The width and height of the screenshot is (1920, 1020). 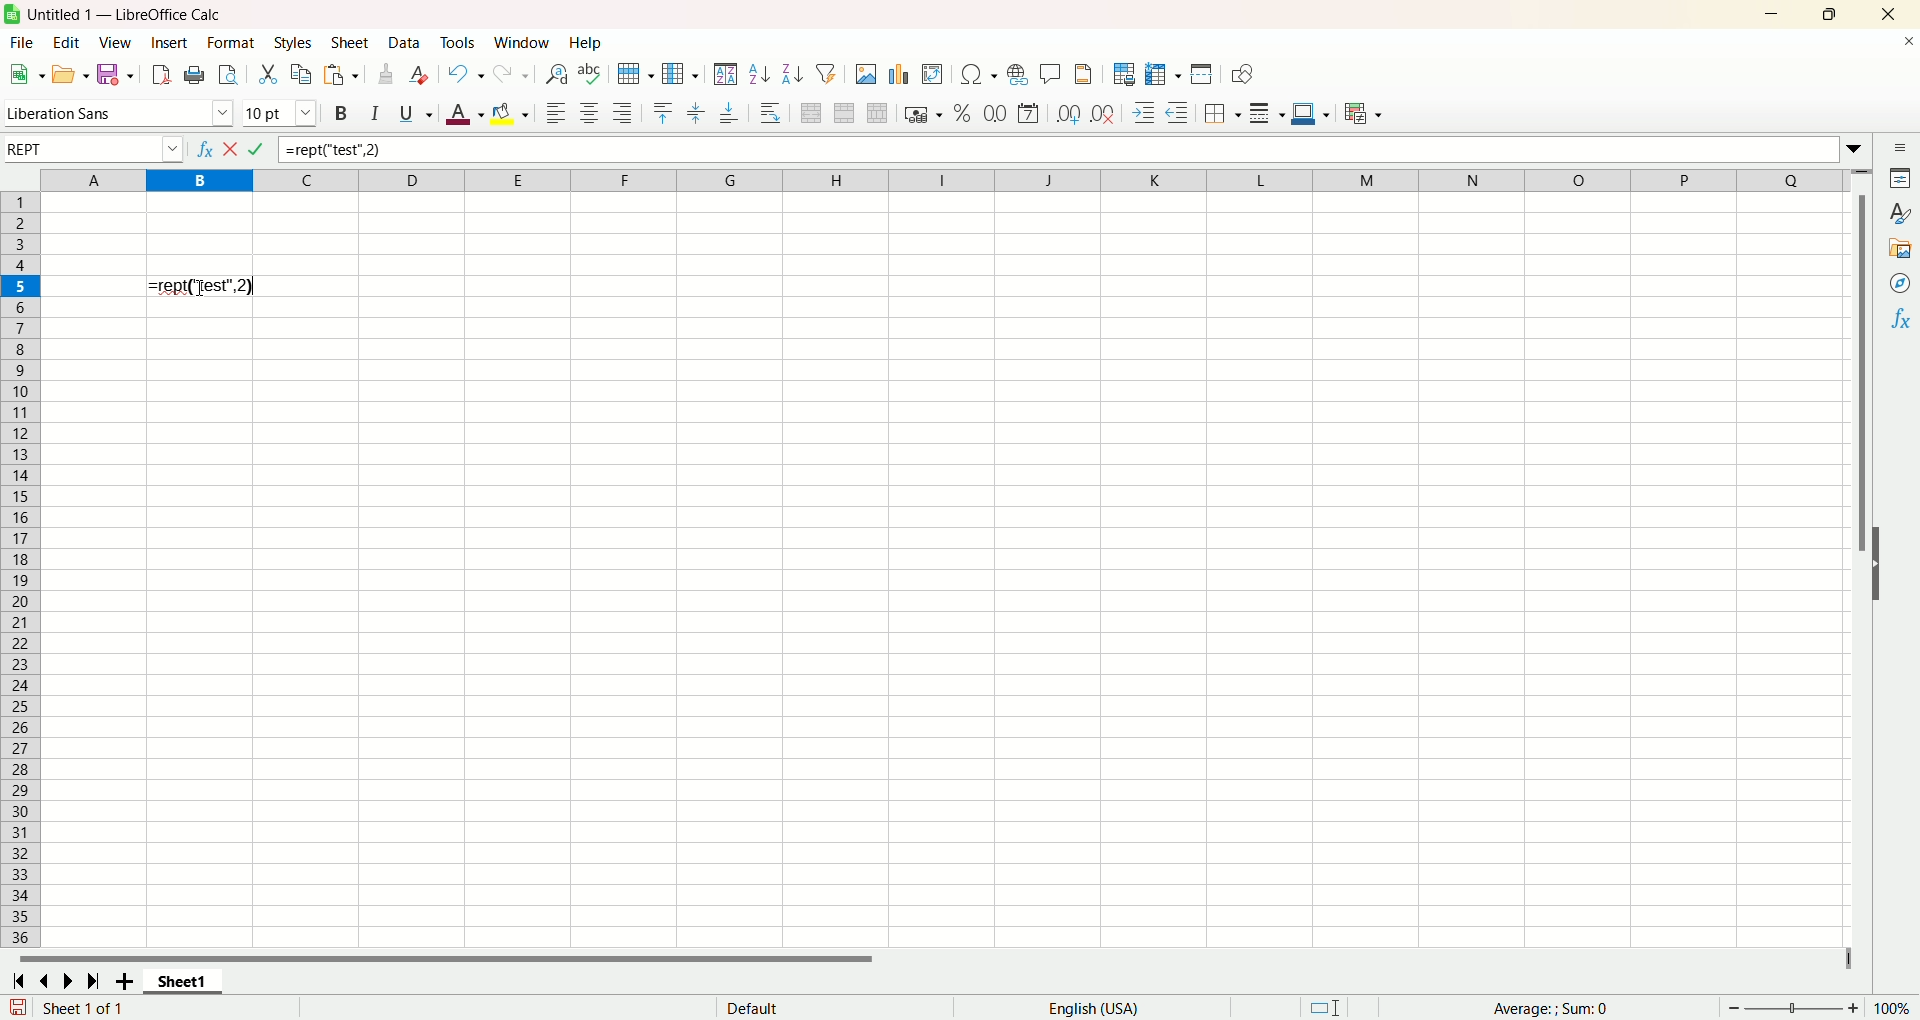 I want to click on rows, so click(x=22, y=571).